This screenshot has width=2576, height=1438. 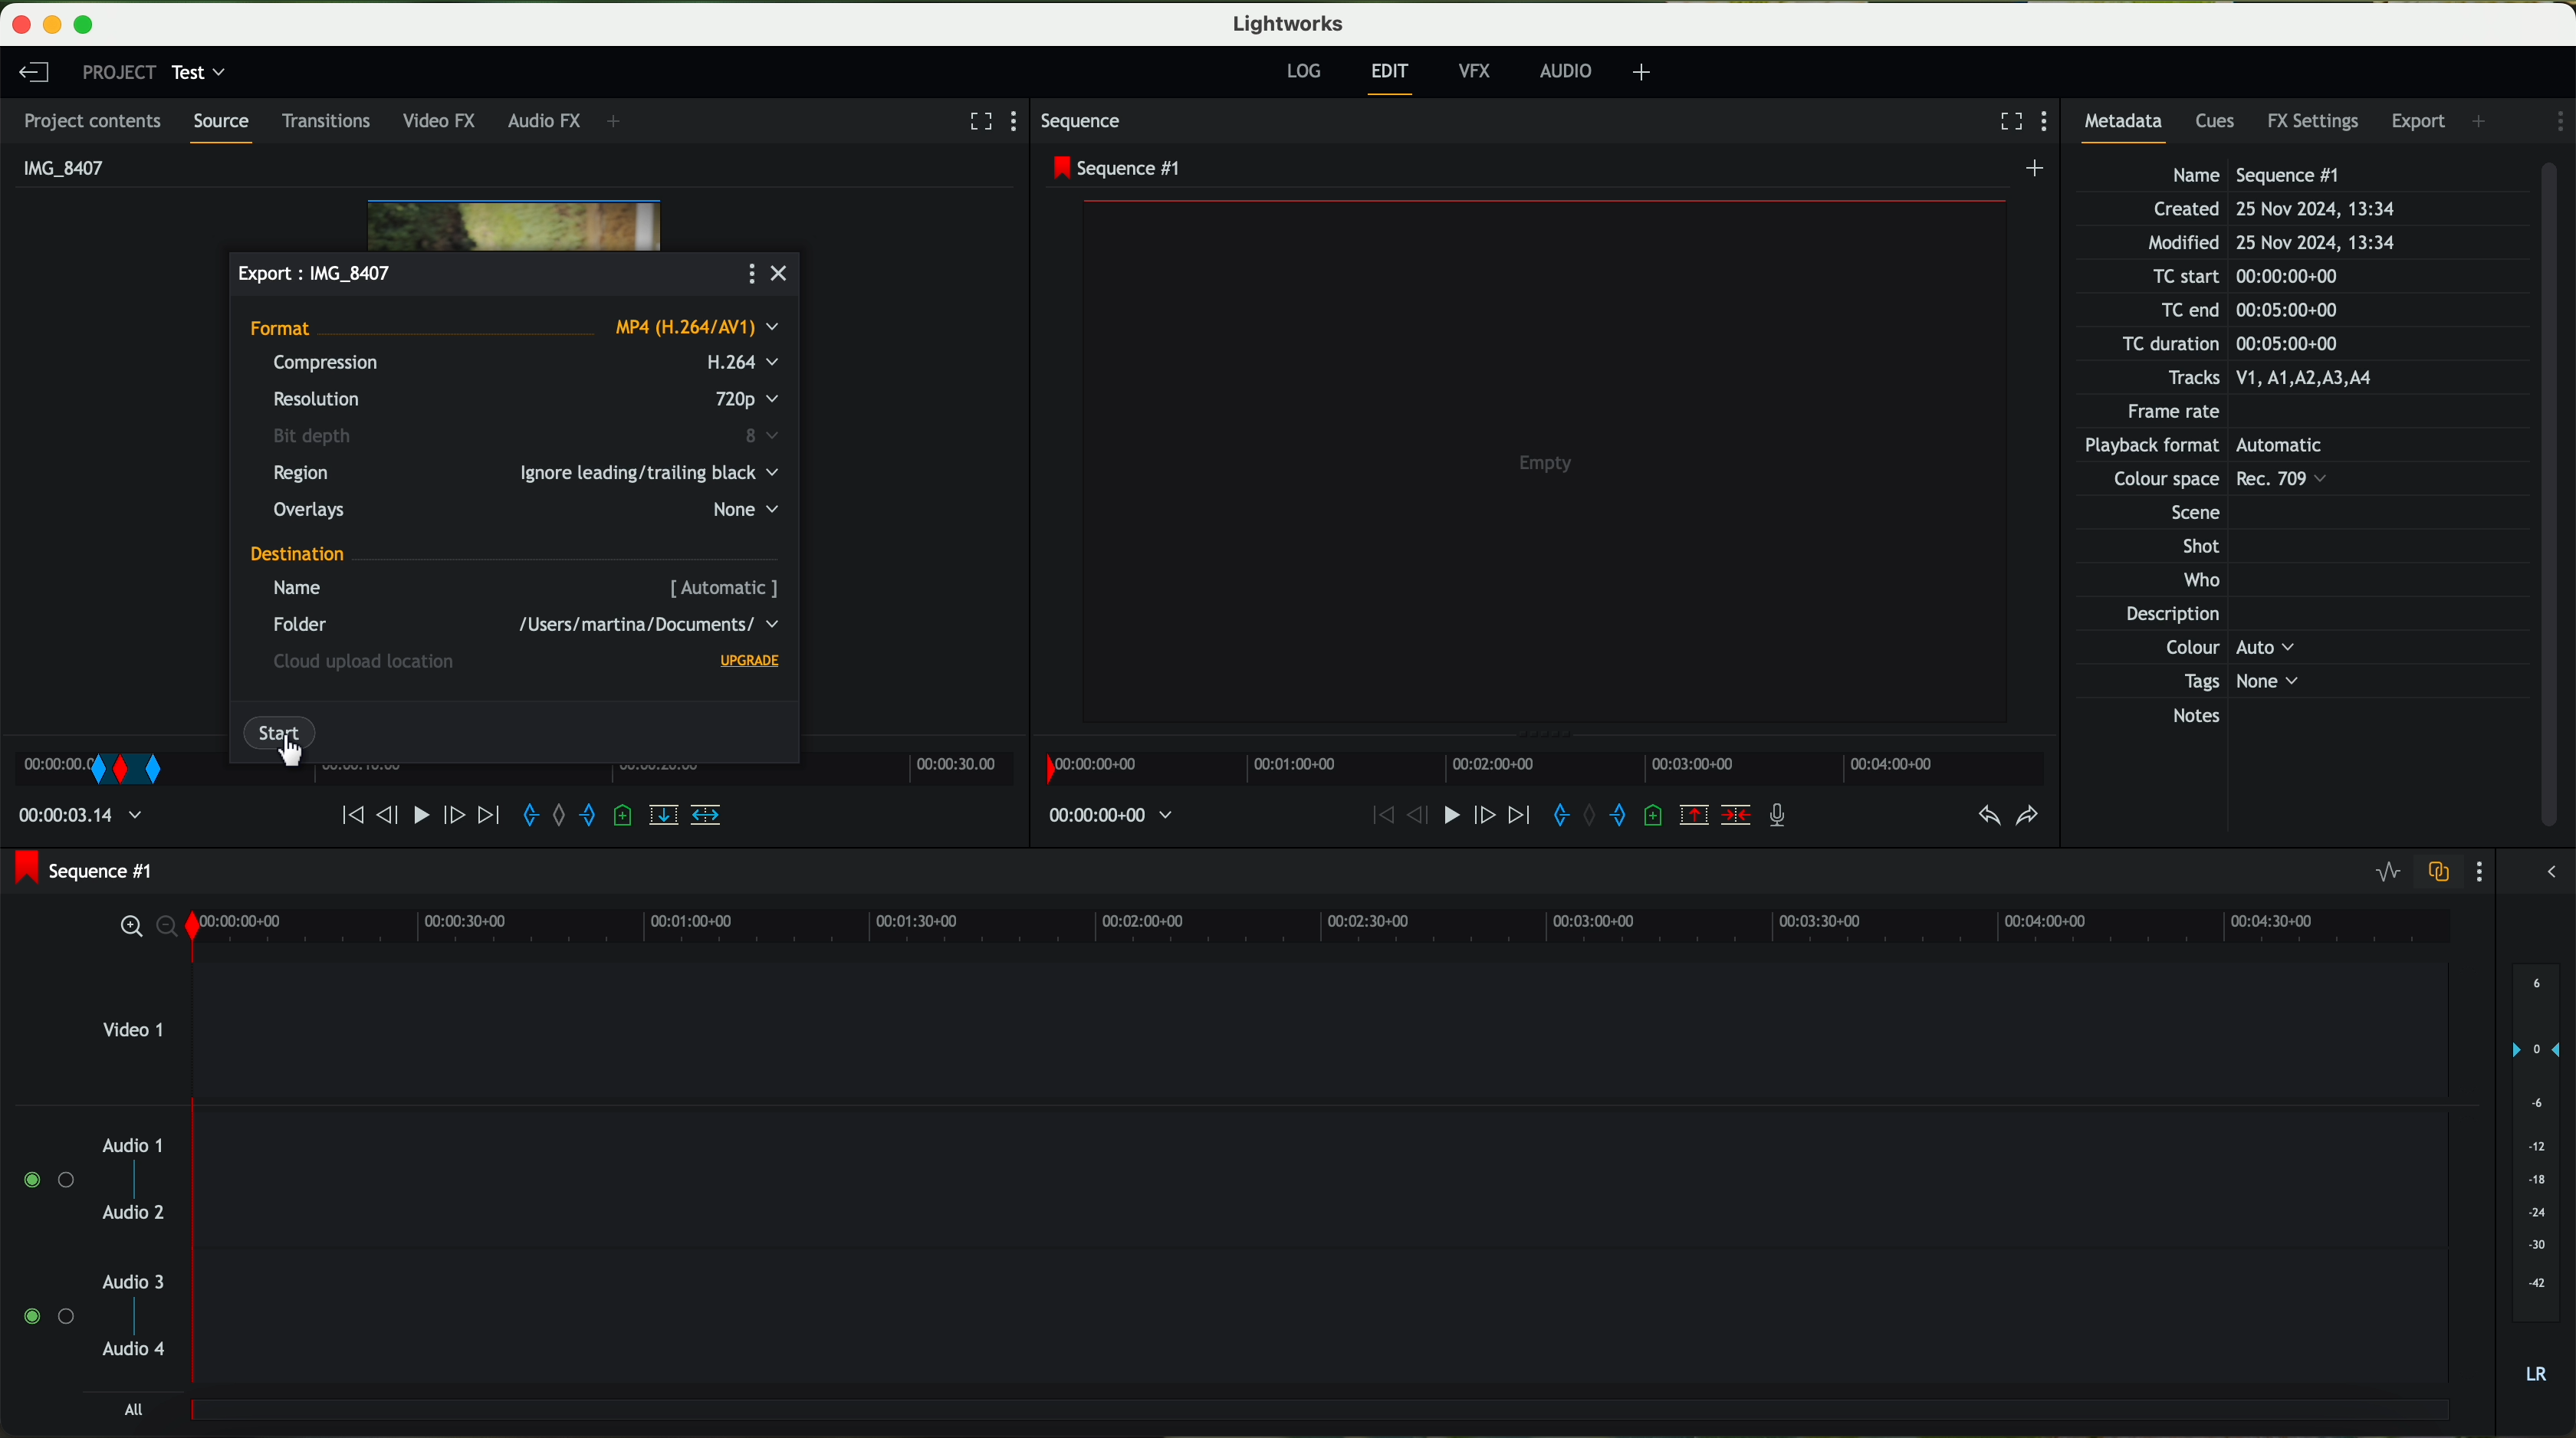 What do you see at coordinates (2315, 119) in the screenshot?
I see `FX settings` at bounding box center [2315, 119].